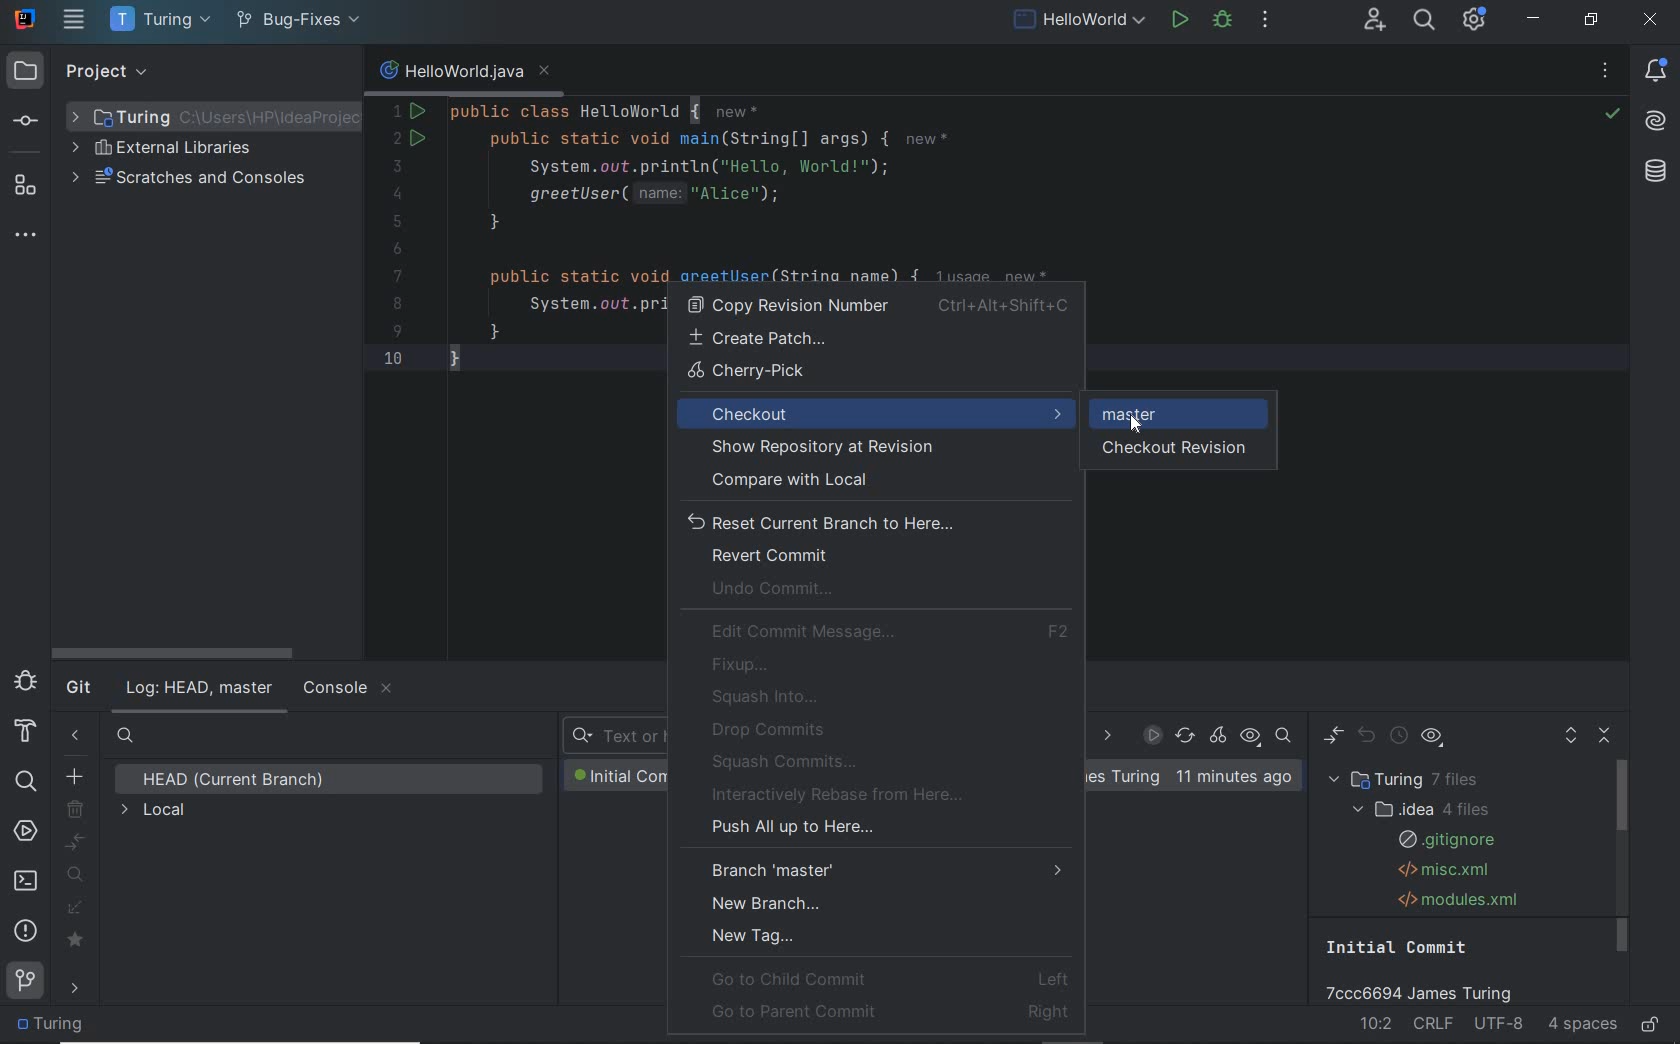  Describe the element at coordinates (78, 874) in the screenshot. I see `show my branches` at that location.